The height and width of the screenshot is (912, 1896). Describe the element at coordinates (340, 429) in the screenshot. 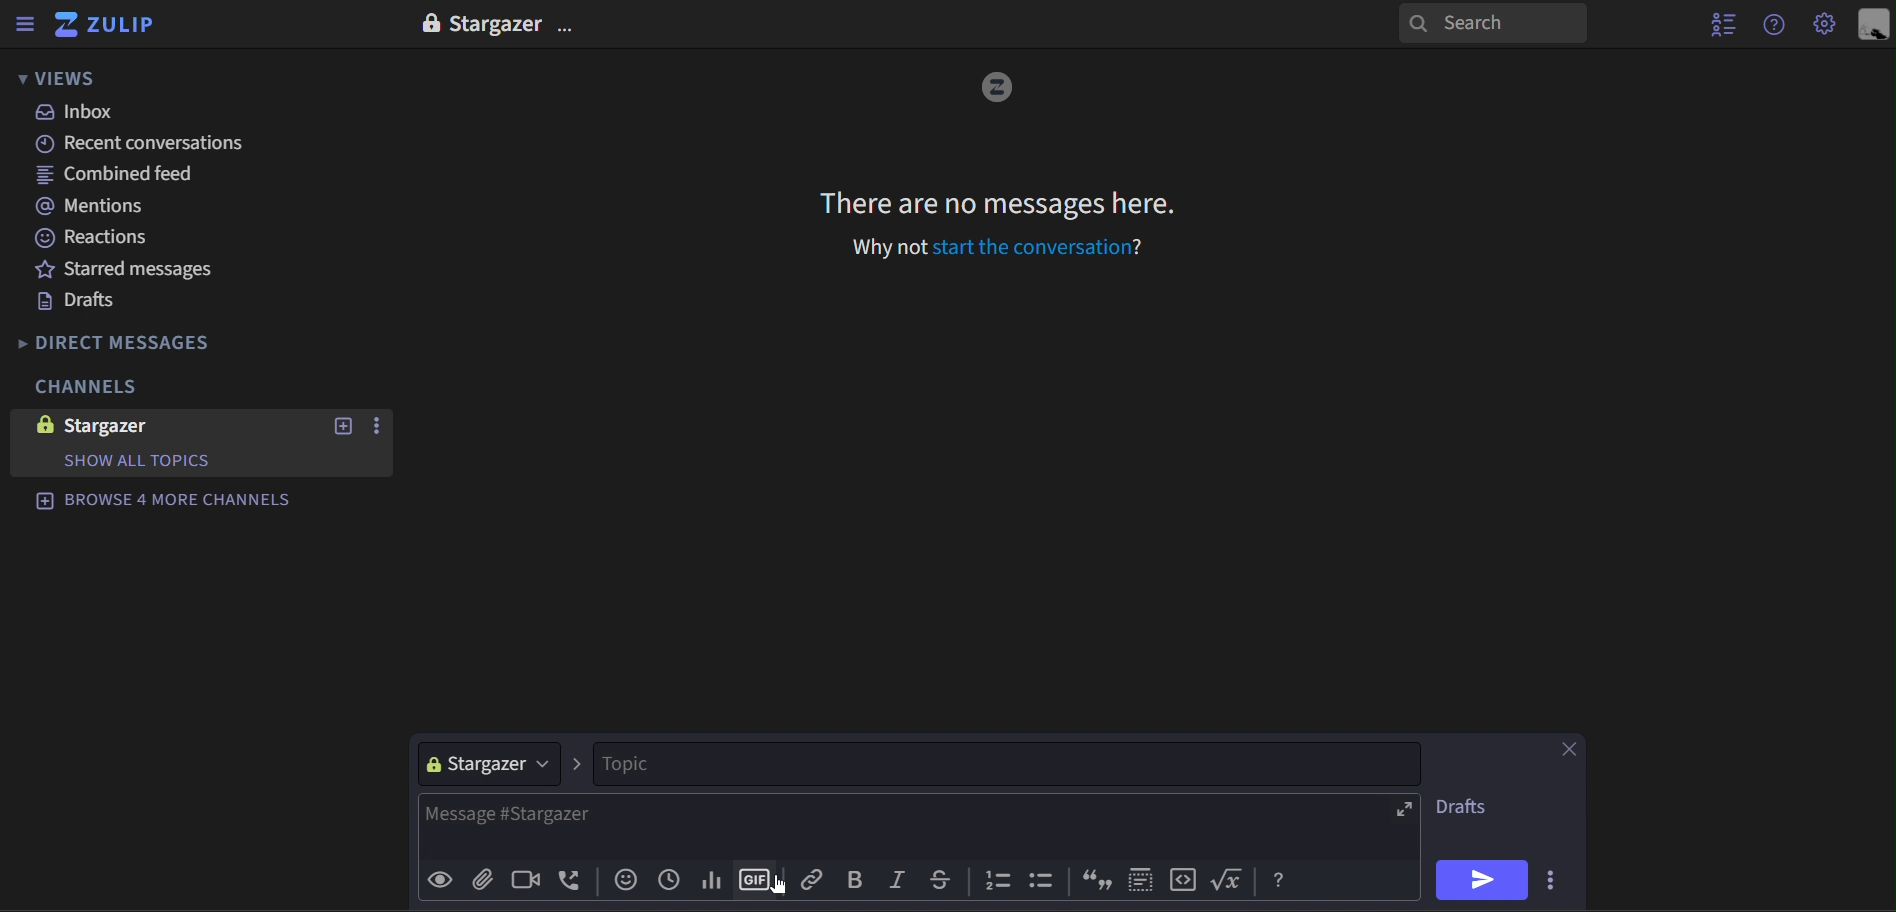

I see `new topic` at that location.